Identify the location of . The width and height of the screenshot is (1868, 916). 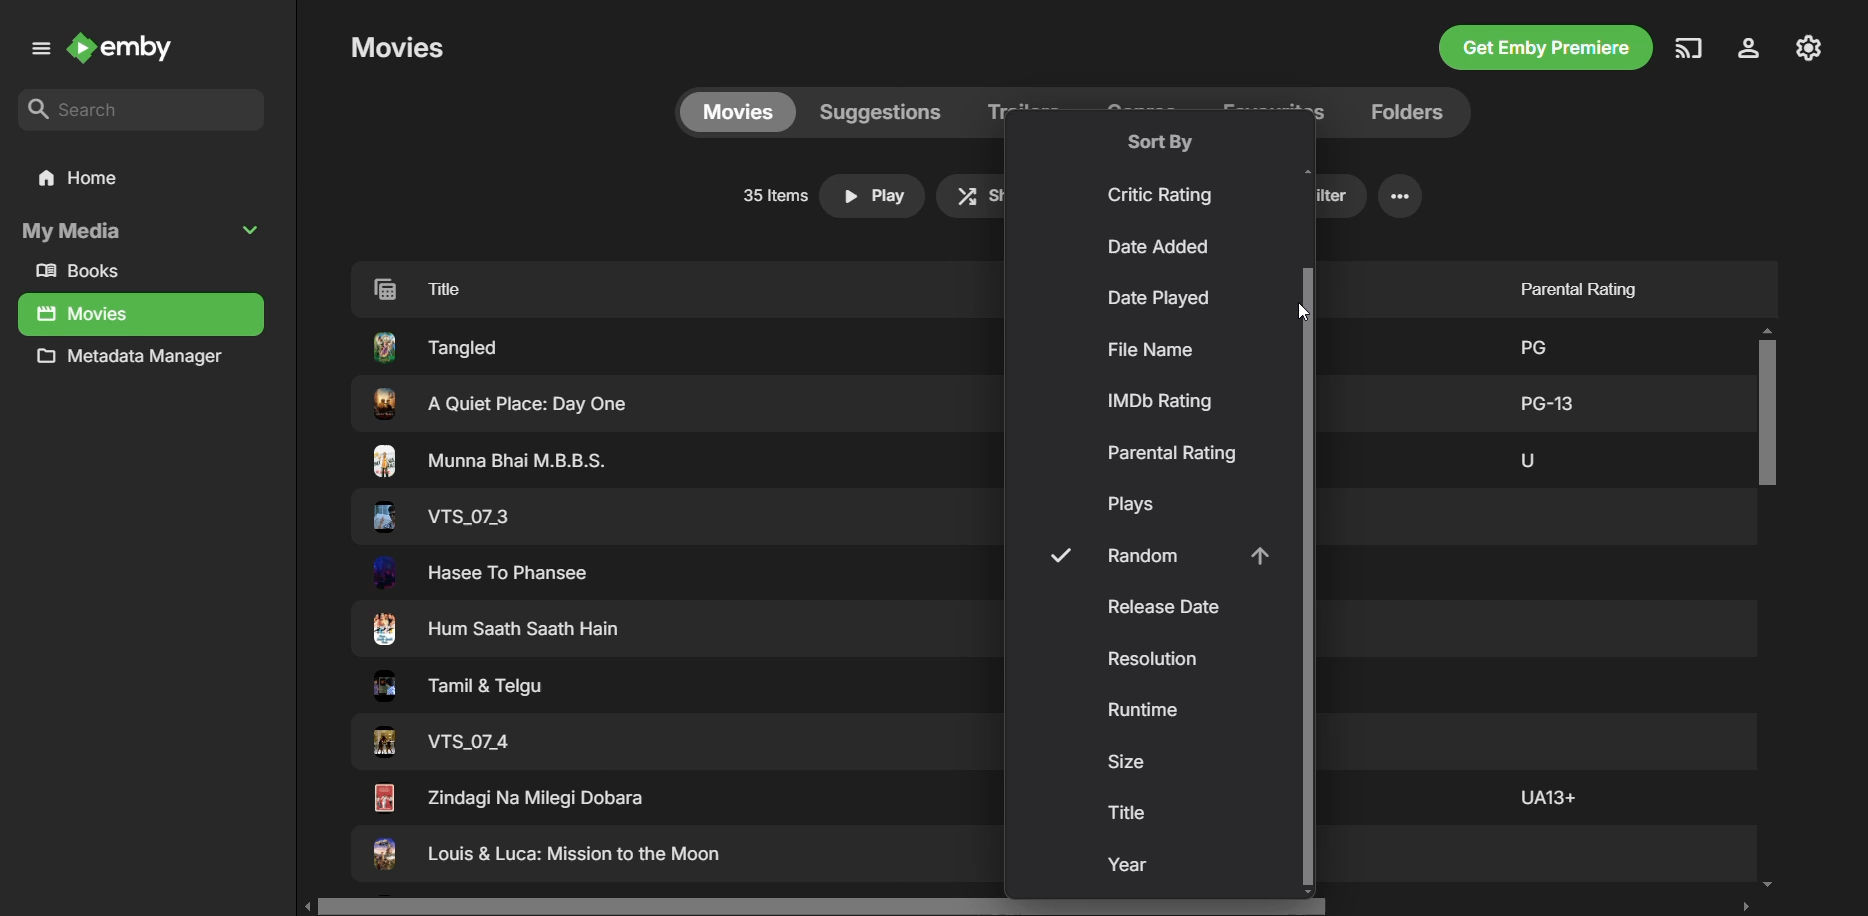
(507, 797).